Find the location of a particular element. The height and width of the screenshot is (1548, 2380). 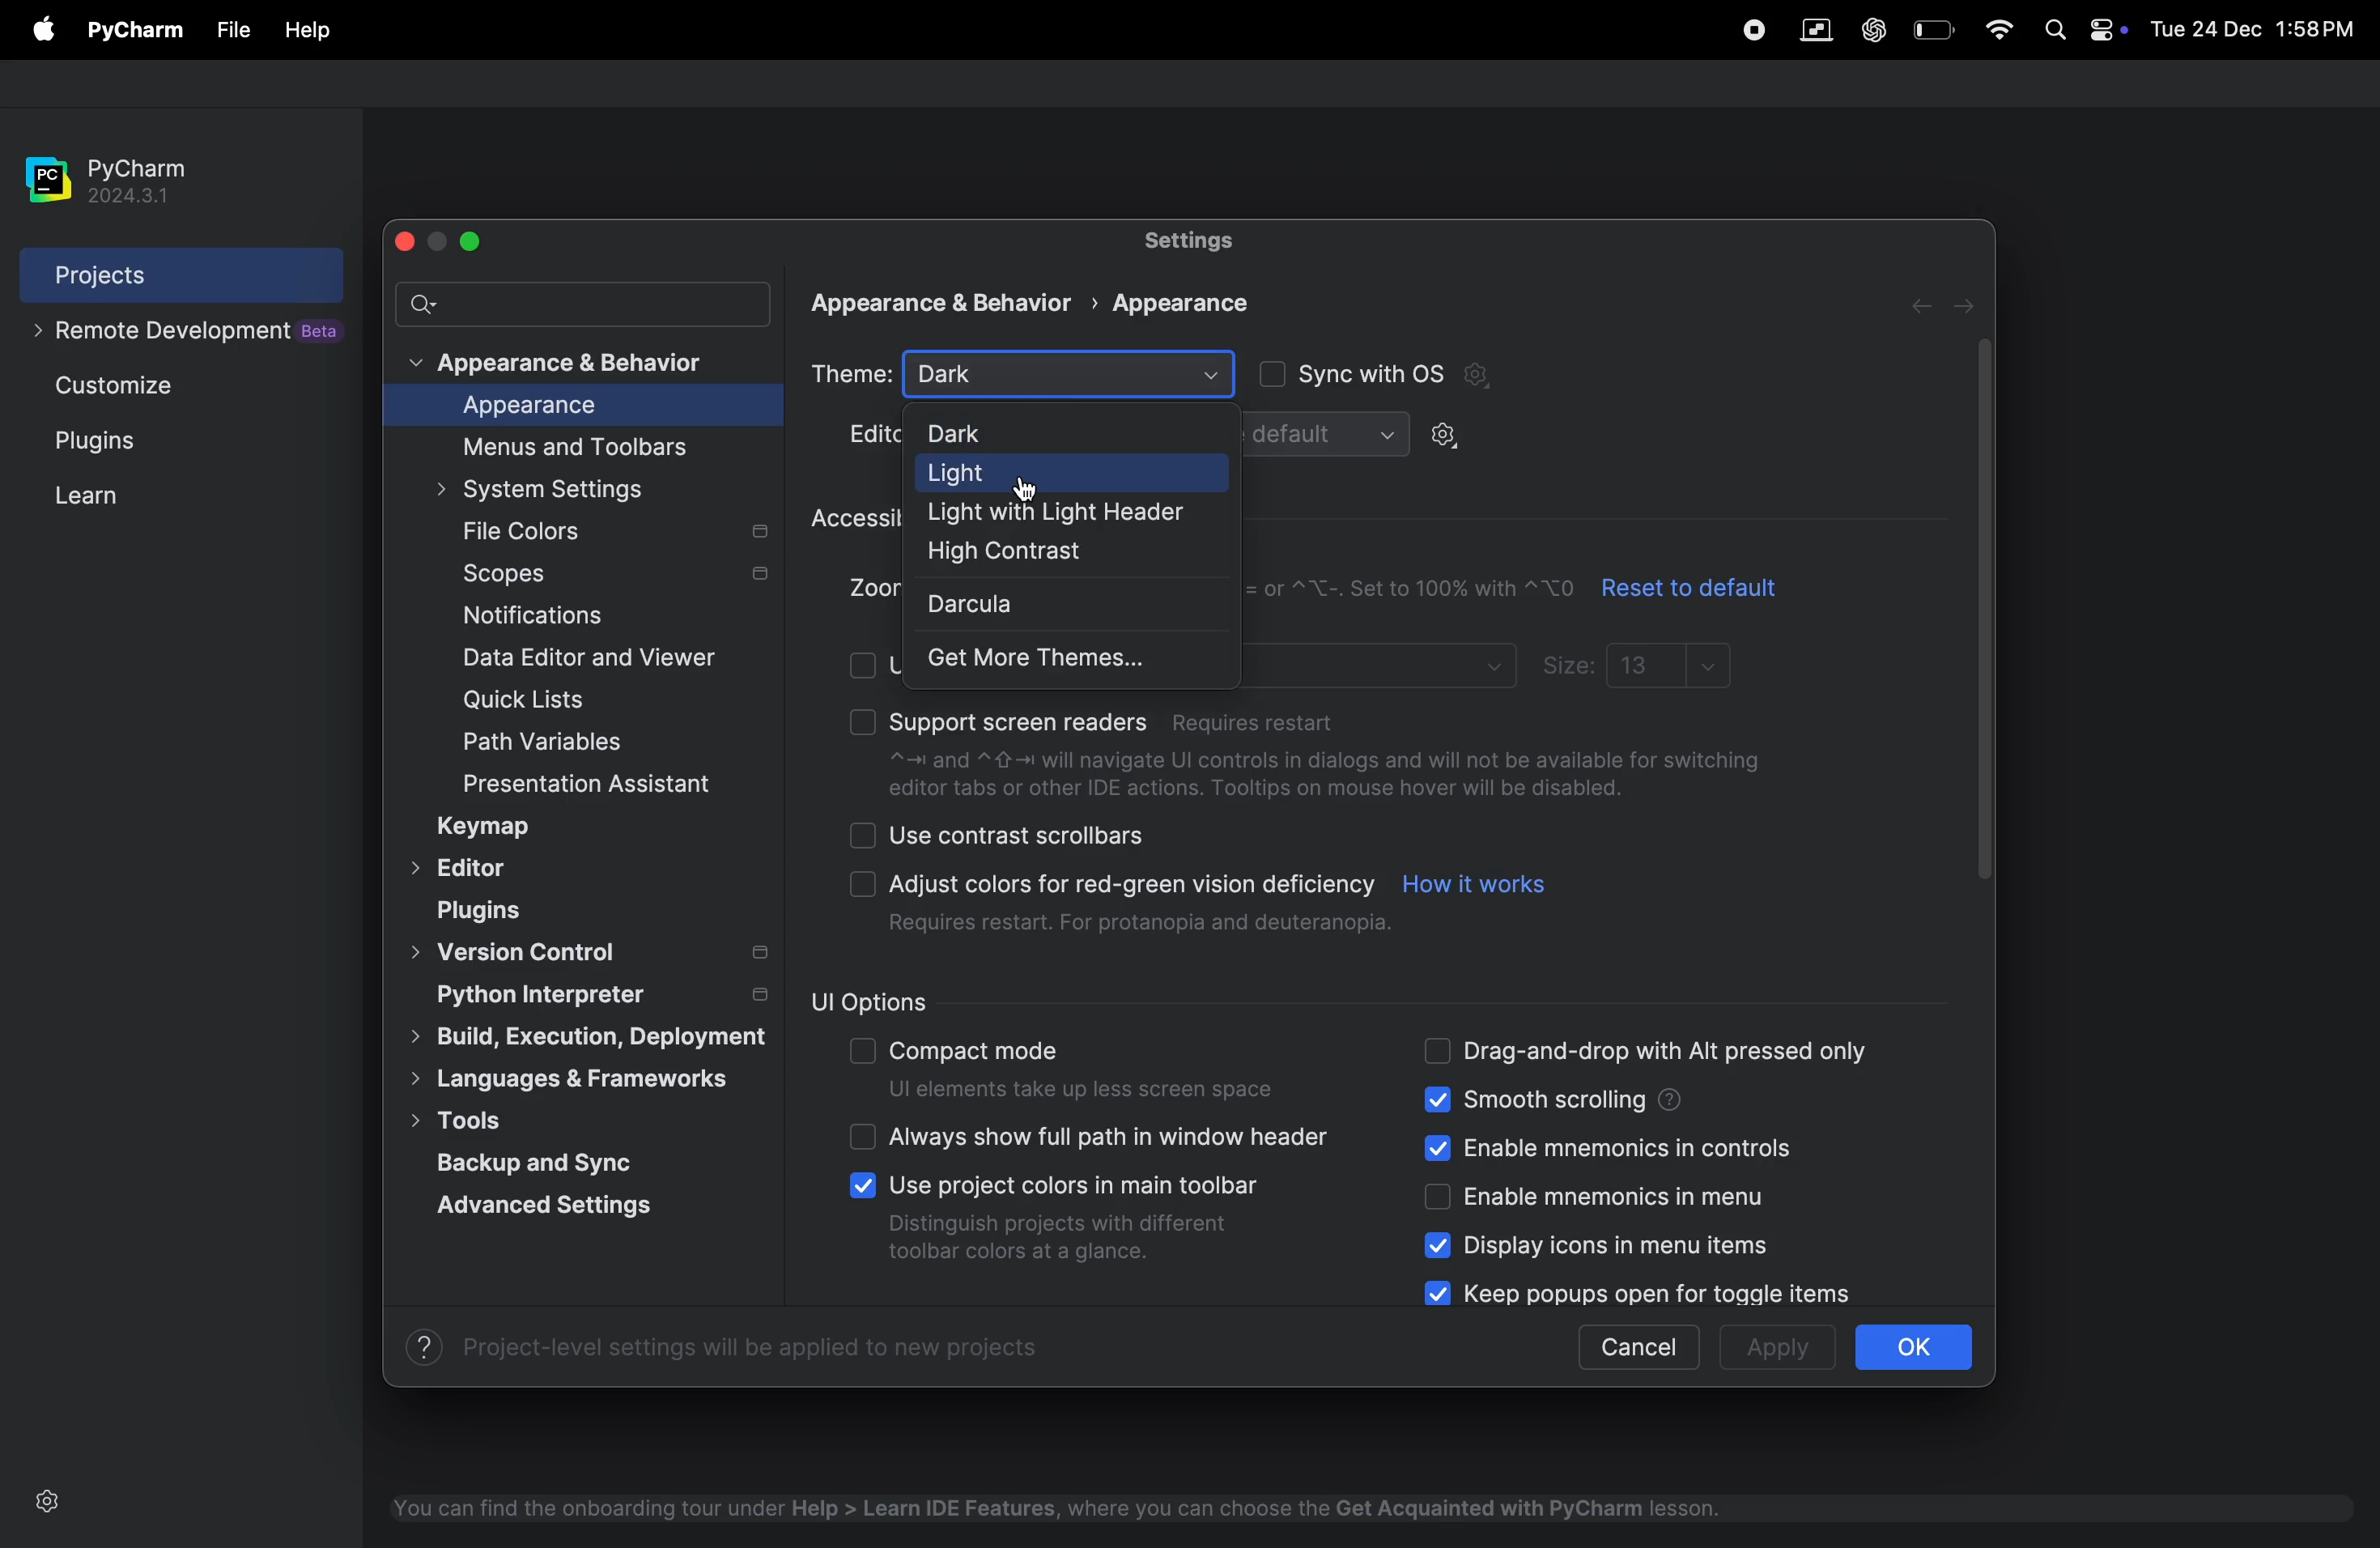

advance settings is located at coordinates (539, 1210).